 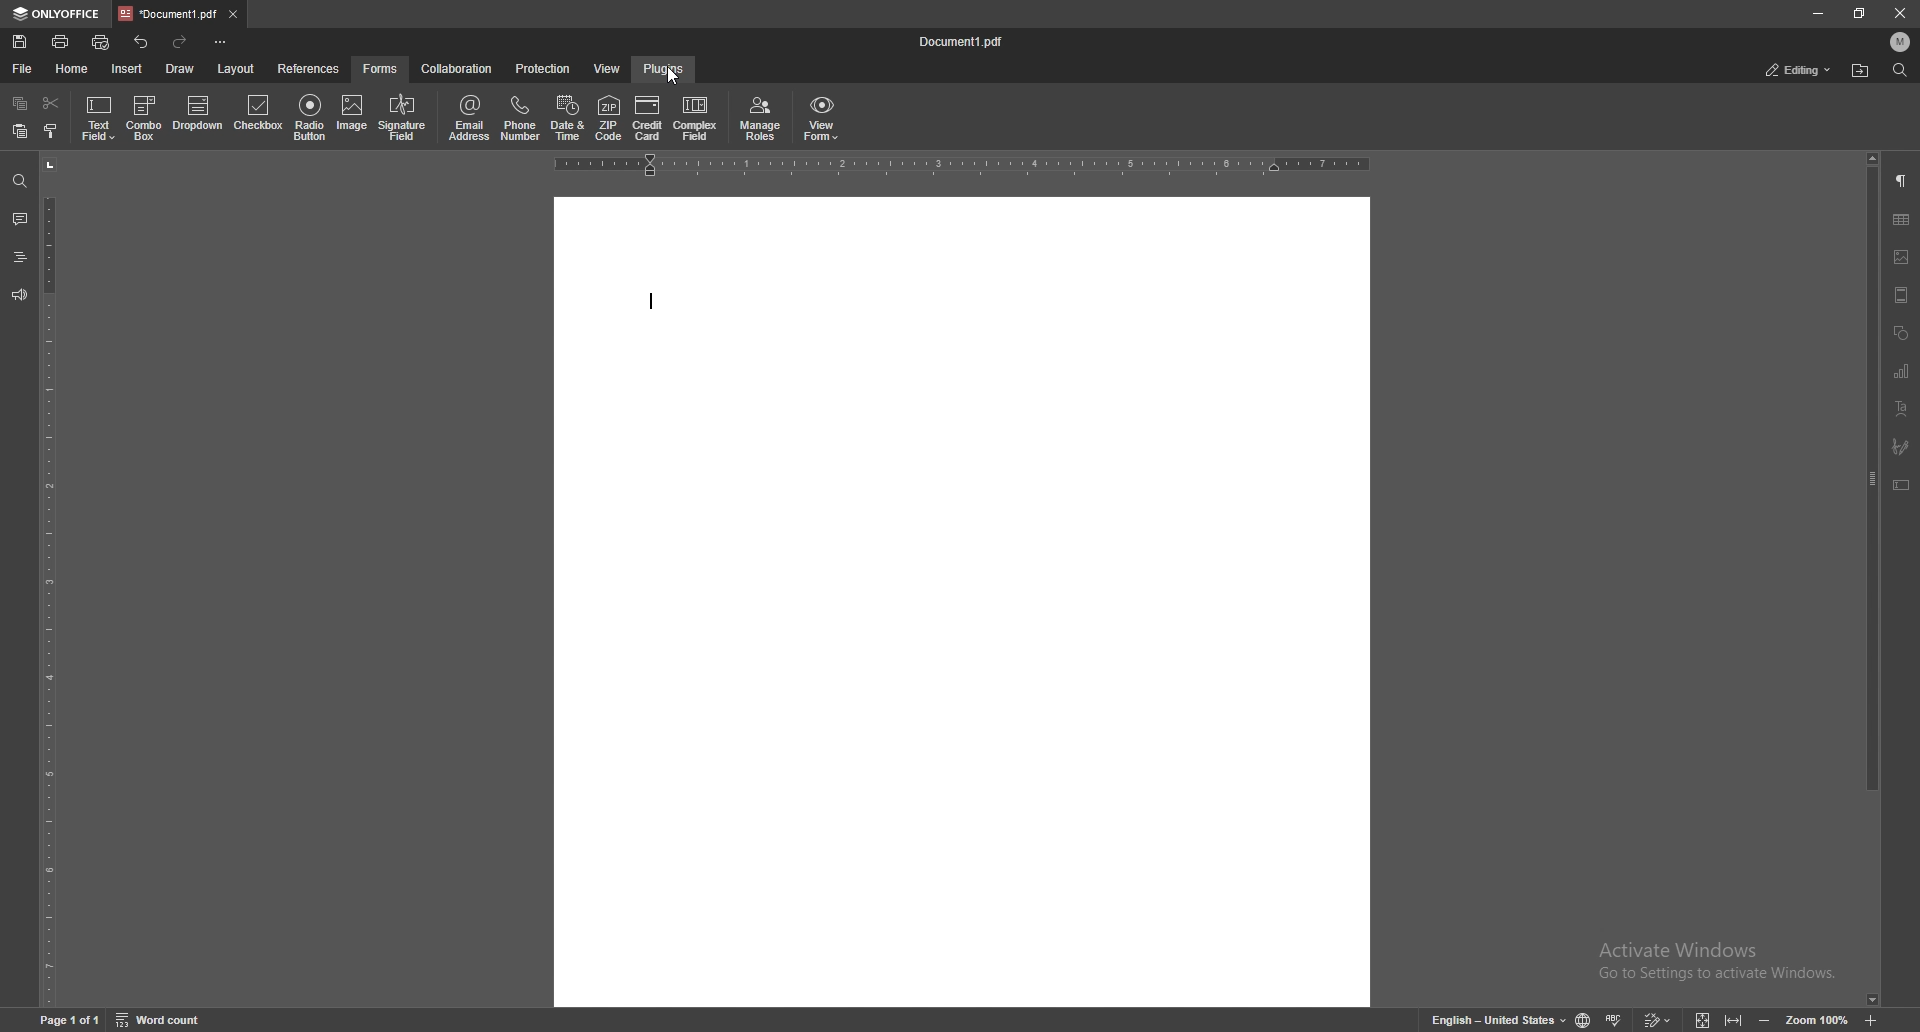 I want to click on close, so click(x=1898, y=14).